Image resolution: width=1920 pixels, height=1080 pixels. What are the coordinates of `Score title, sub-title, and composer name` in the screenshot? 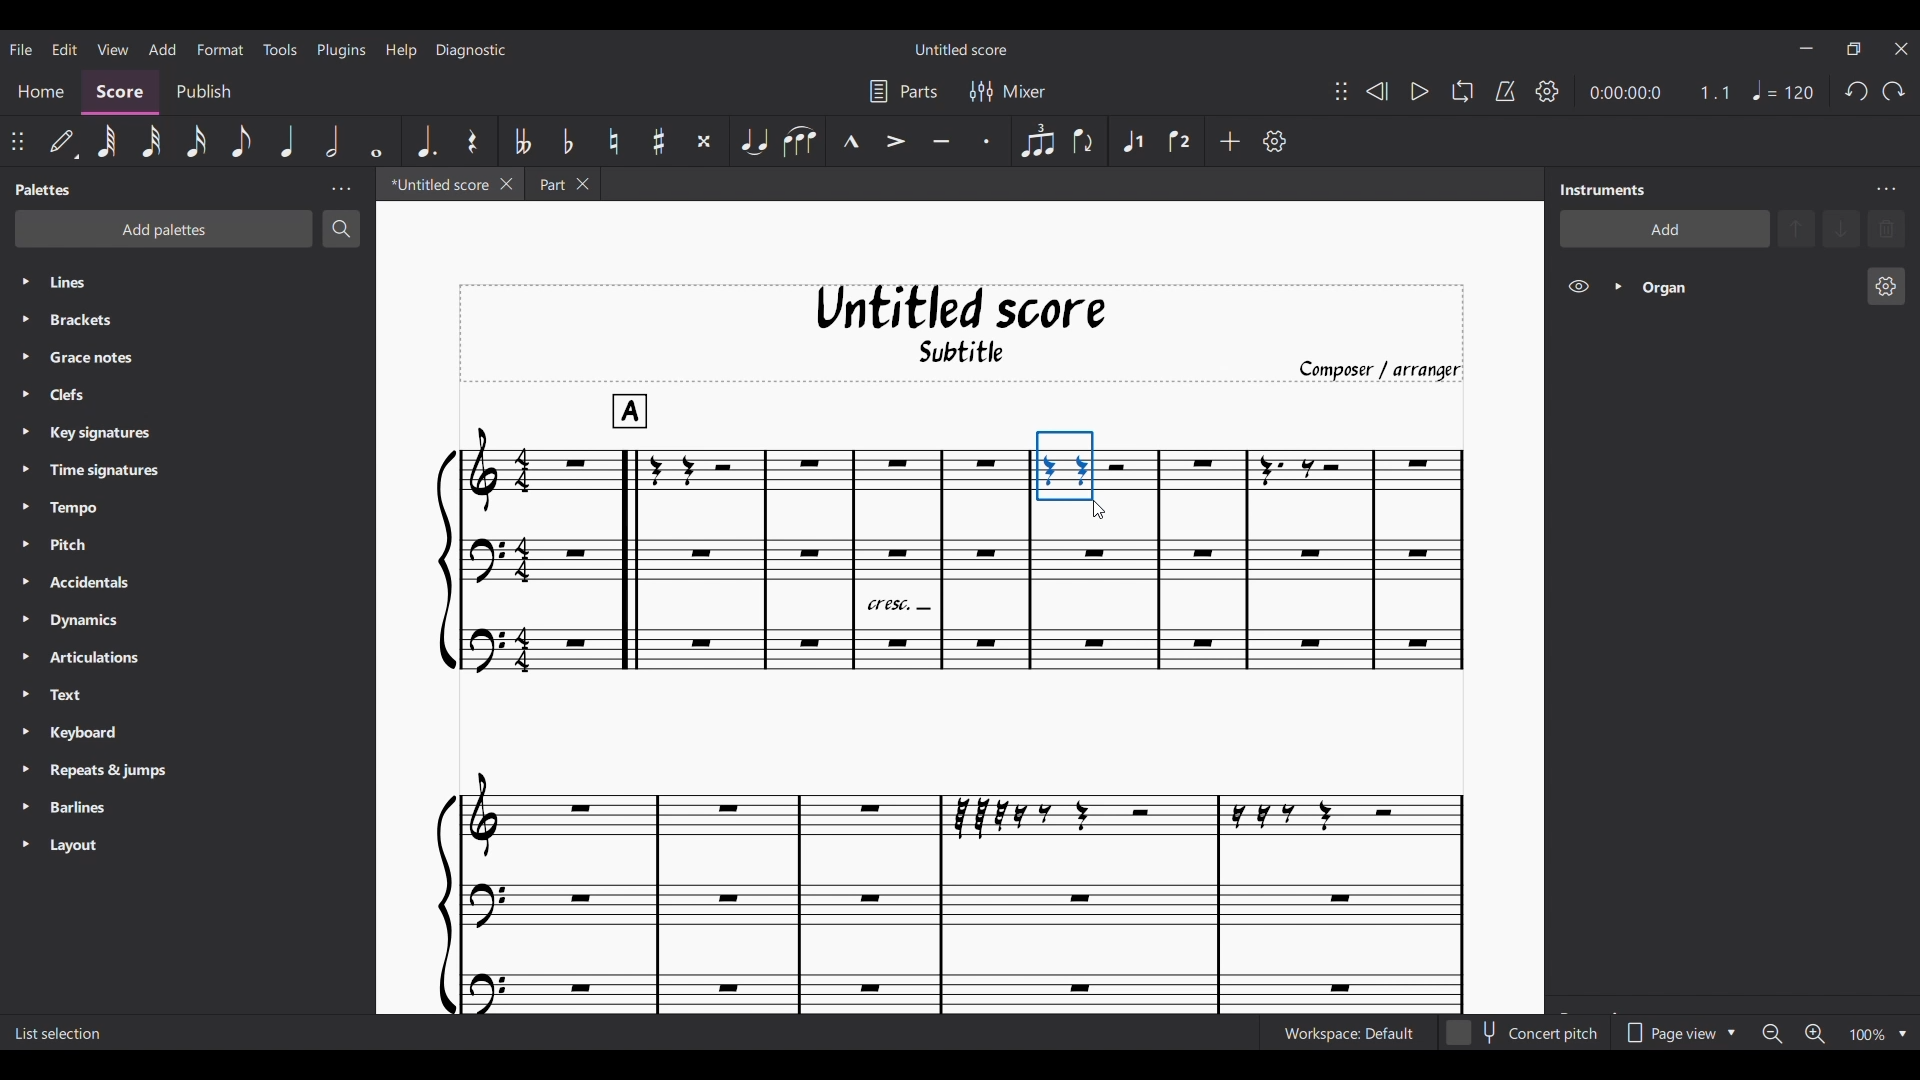 It's located at (962, 333).